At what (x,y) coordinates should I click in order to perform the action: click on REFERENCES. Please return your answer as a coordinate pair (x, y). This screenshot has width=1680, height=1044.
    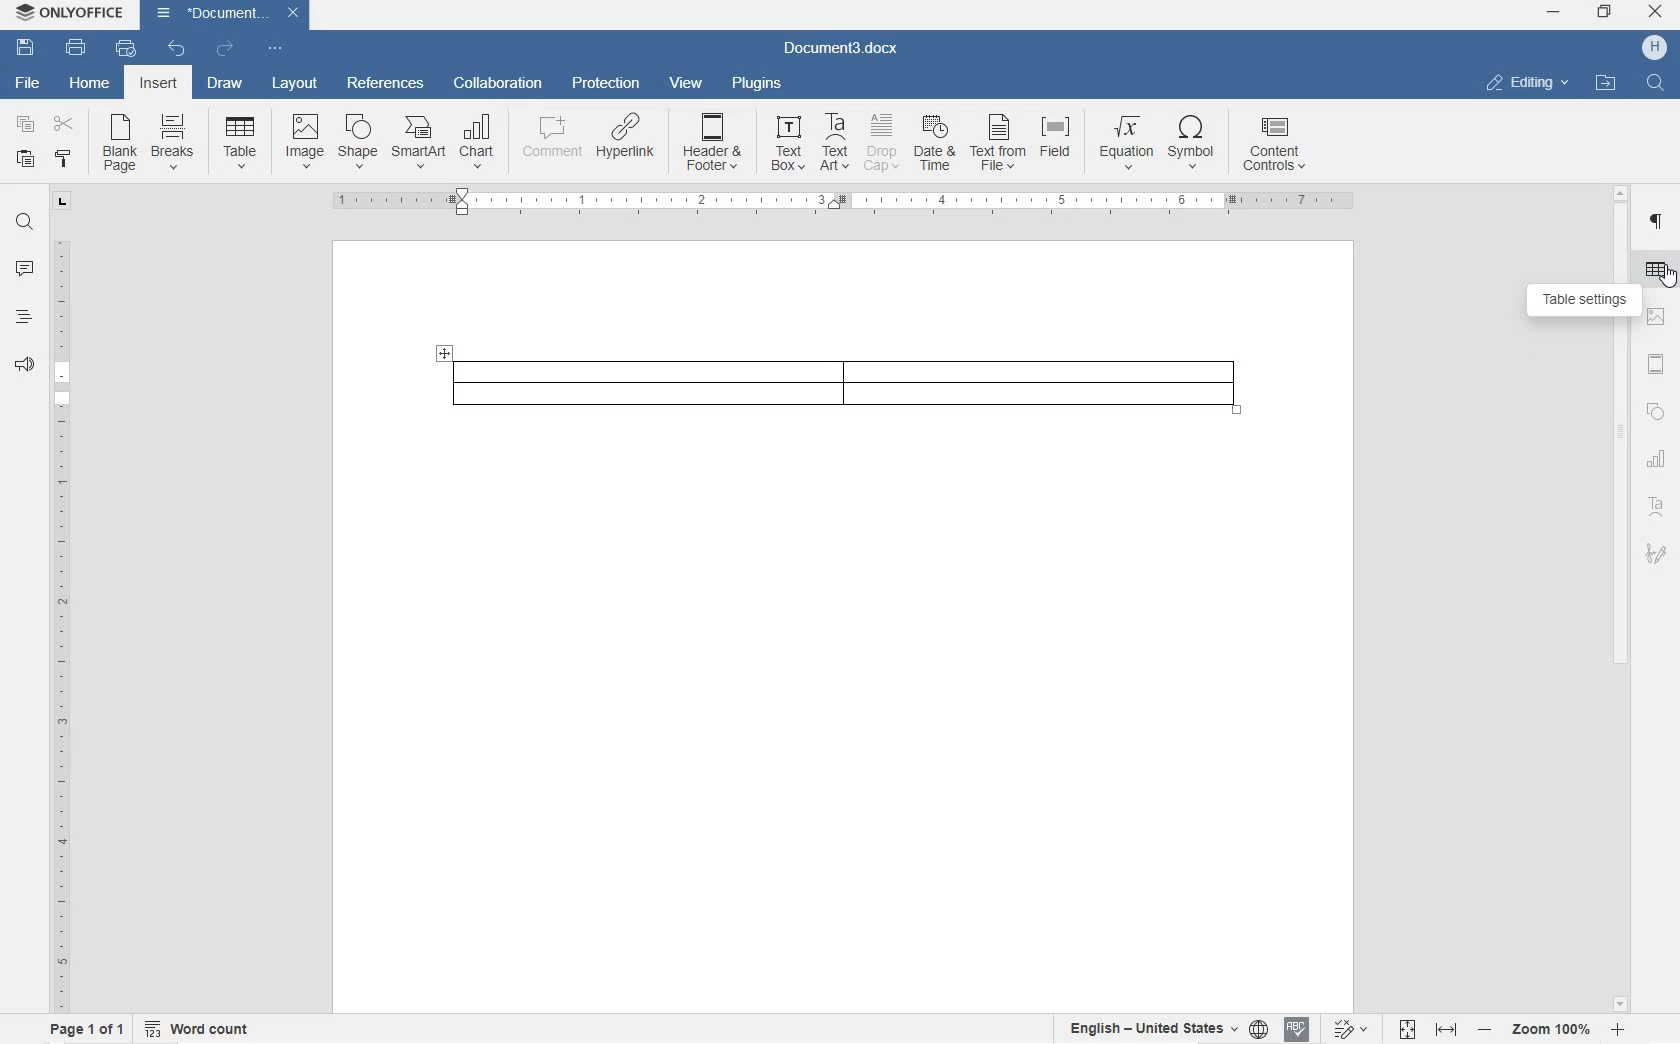
    Looking at the image, I should click on (385, 85).